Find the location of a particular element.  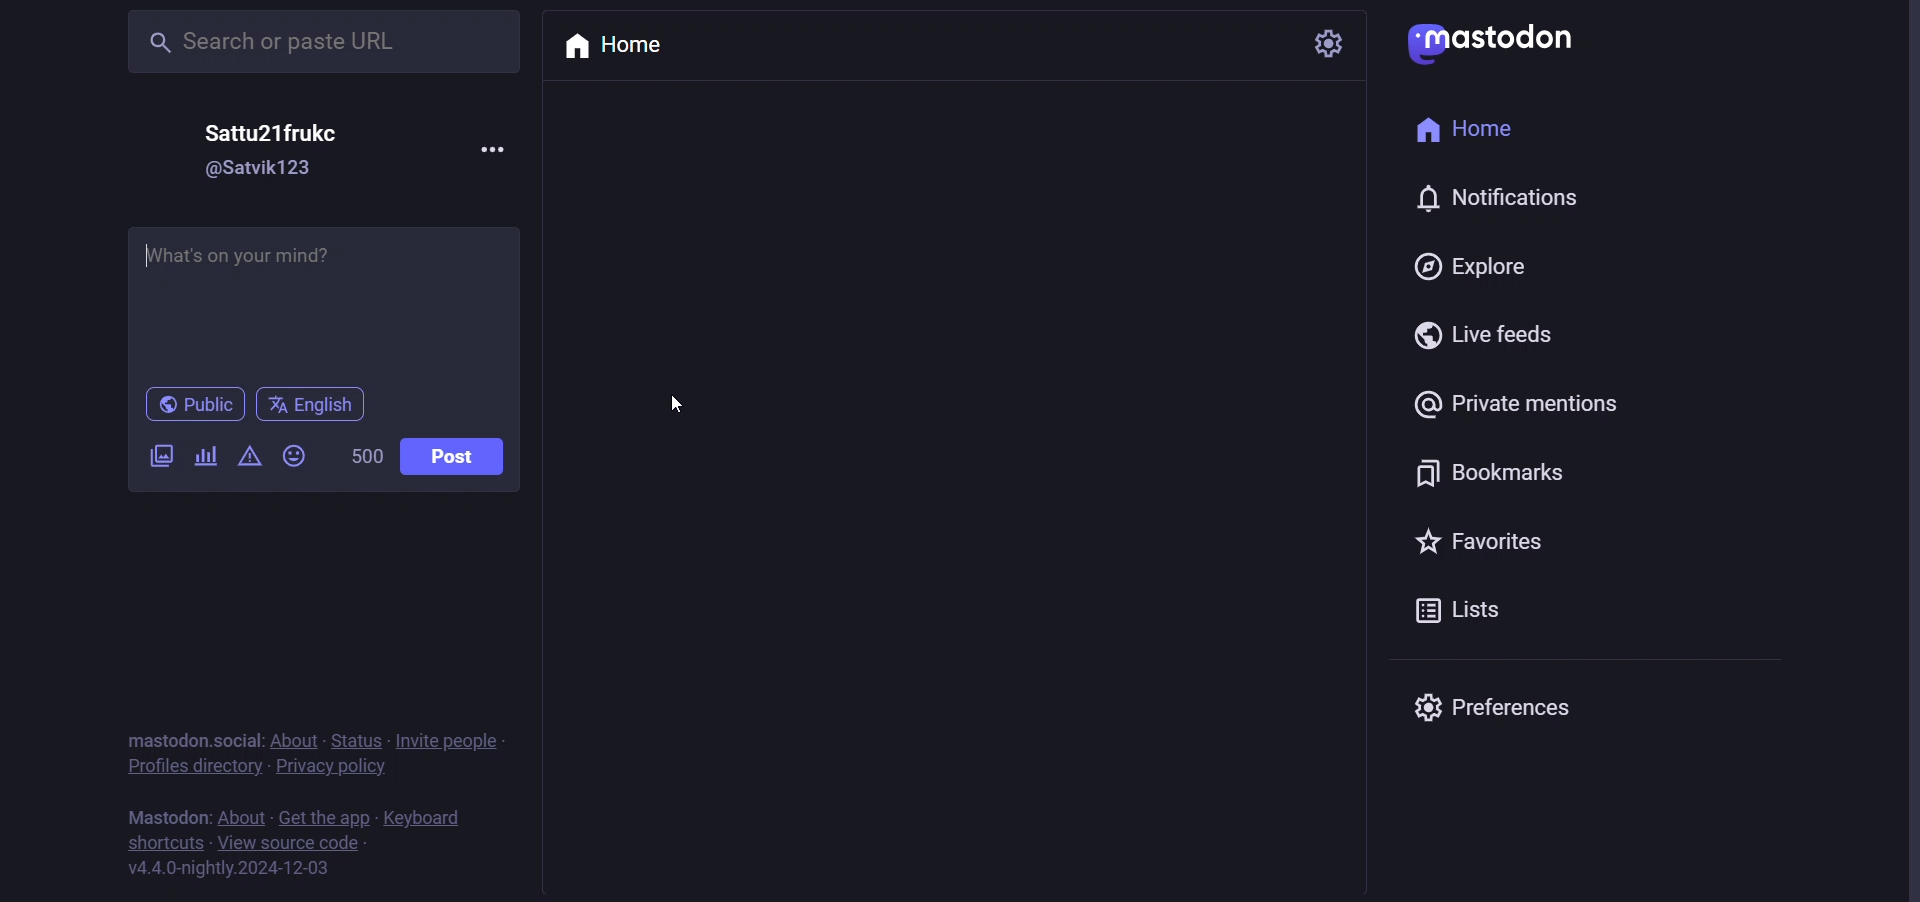

get the app is located at coordinates (320, 814).